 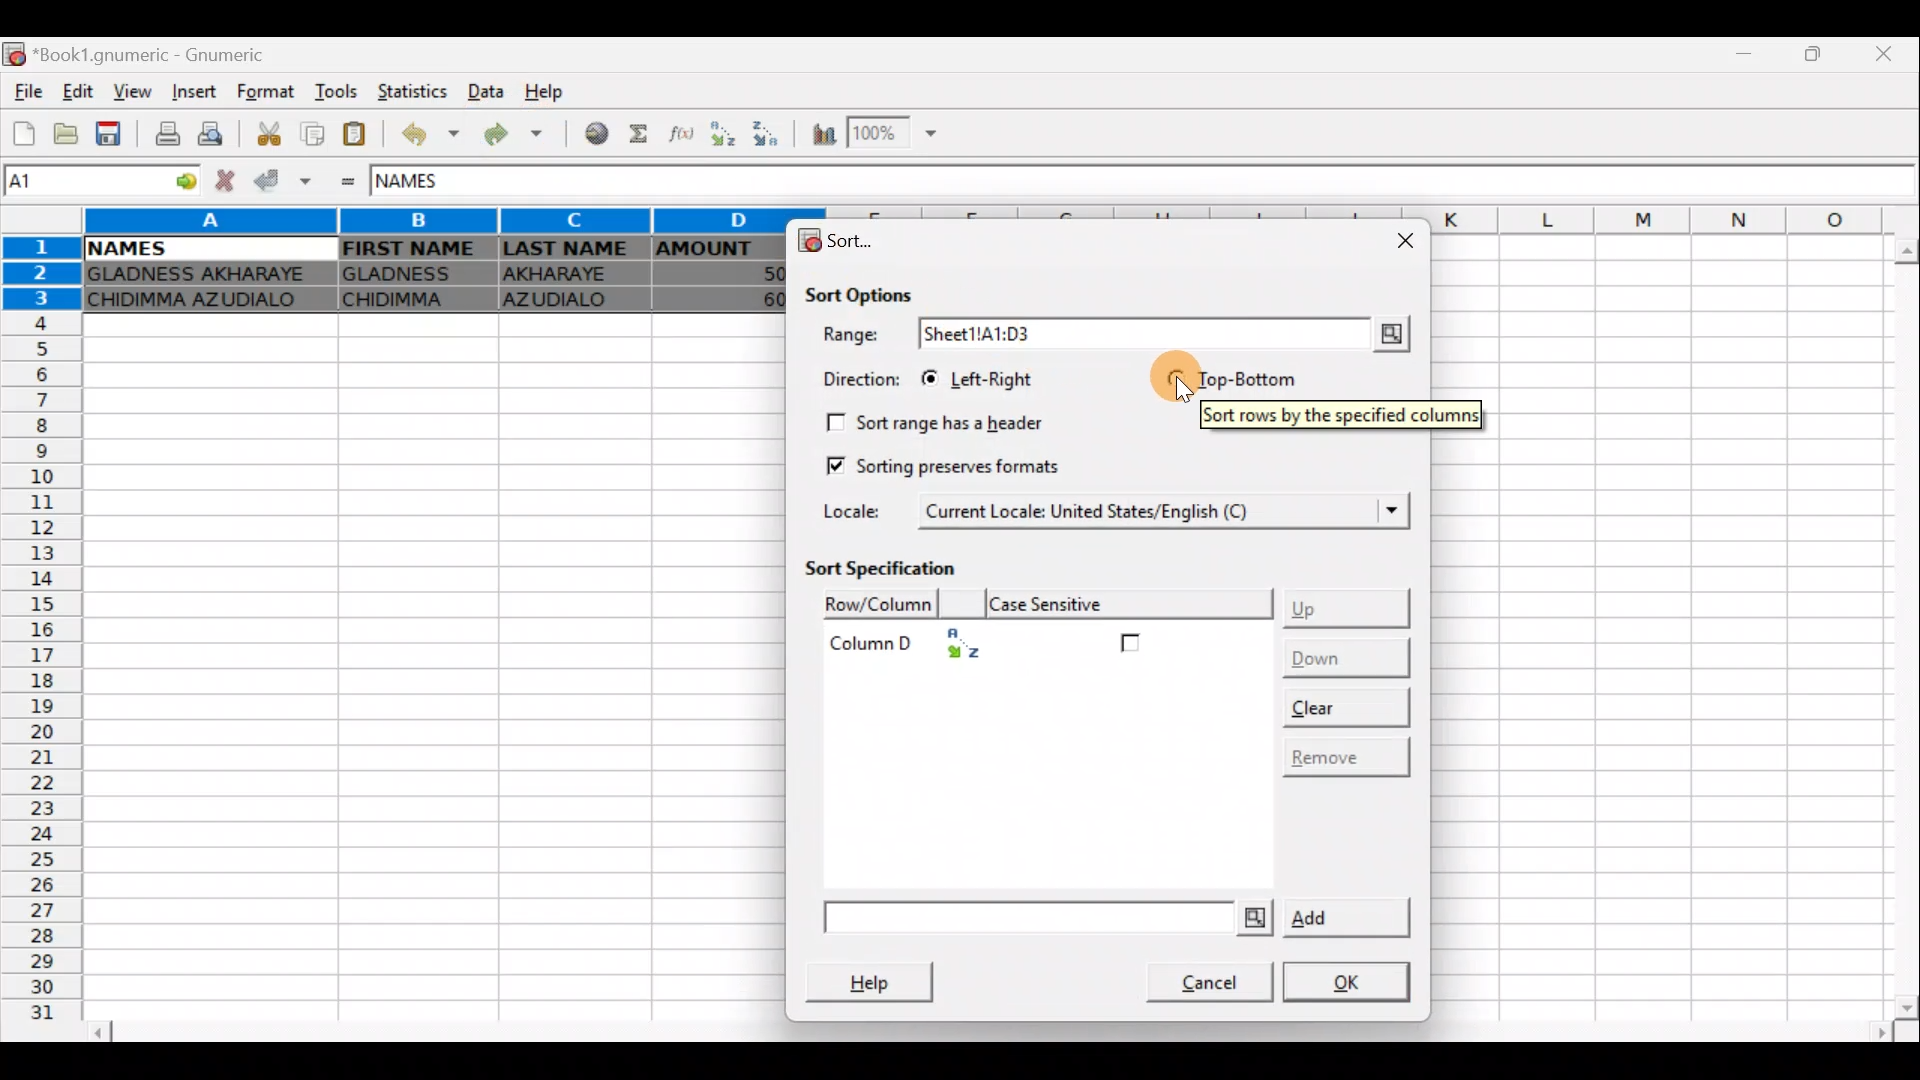 What do you see at coordinates (1200, 184) in the screenshot?
I see `Formula bar` at bounding box center [1200, 184].